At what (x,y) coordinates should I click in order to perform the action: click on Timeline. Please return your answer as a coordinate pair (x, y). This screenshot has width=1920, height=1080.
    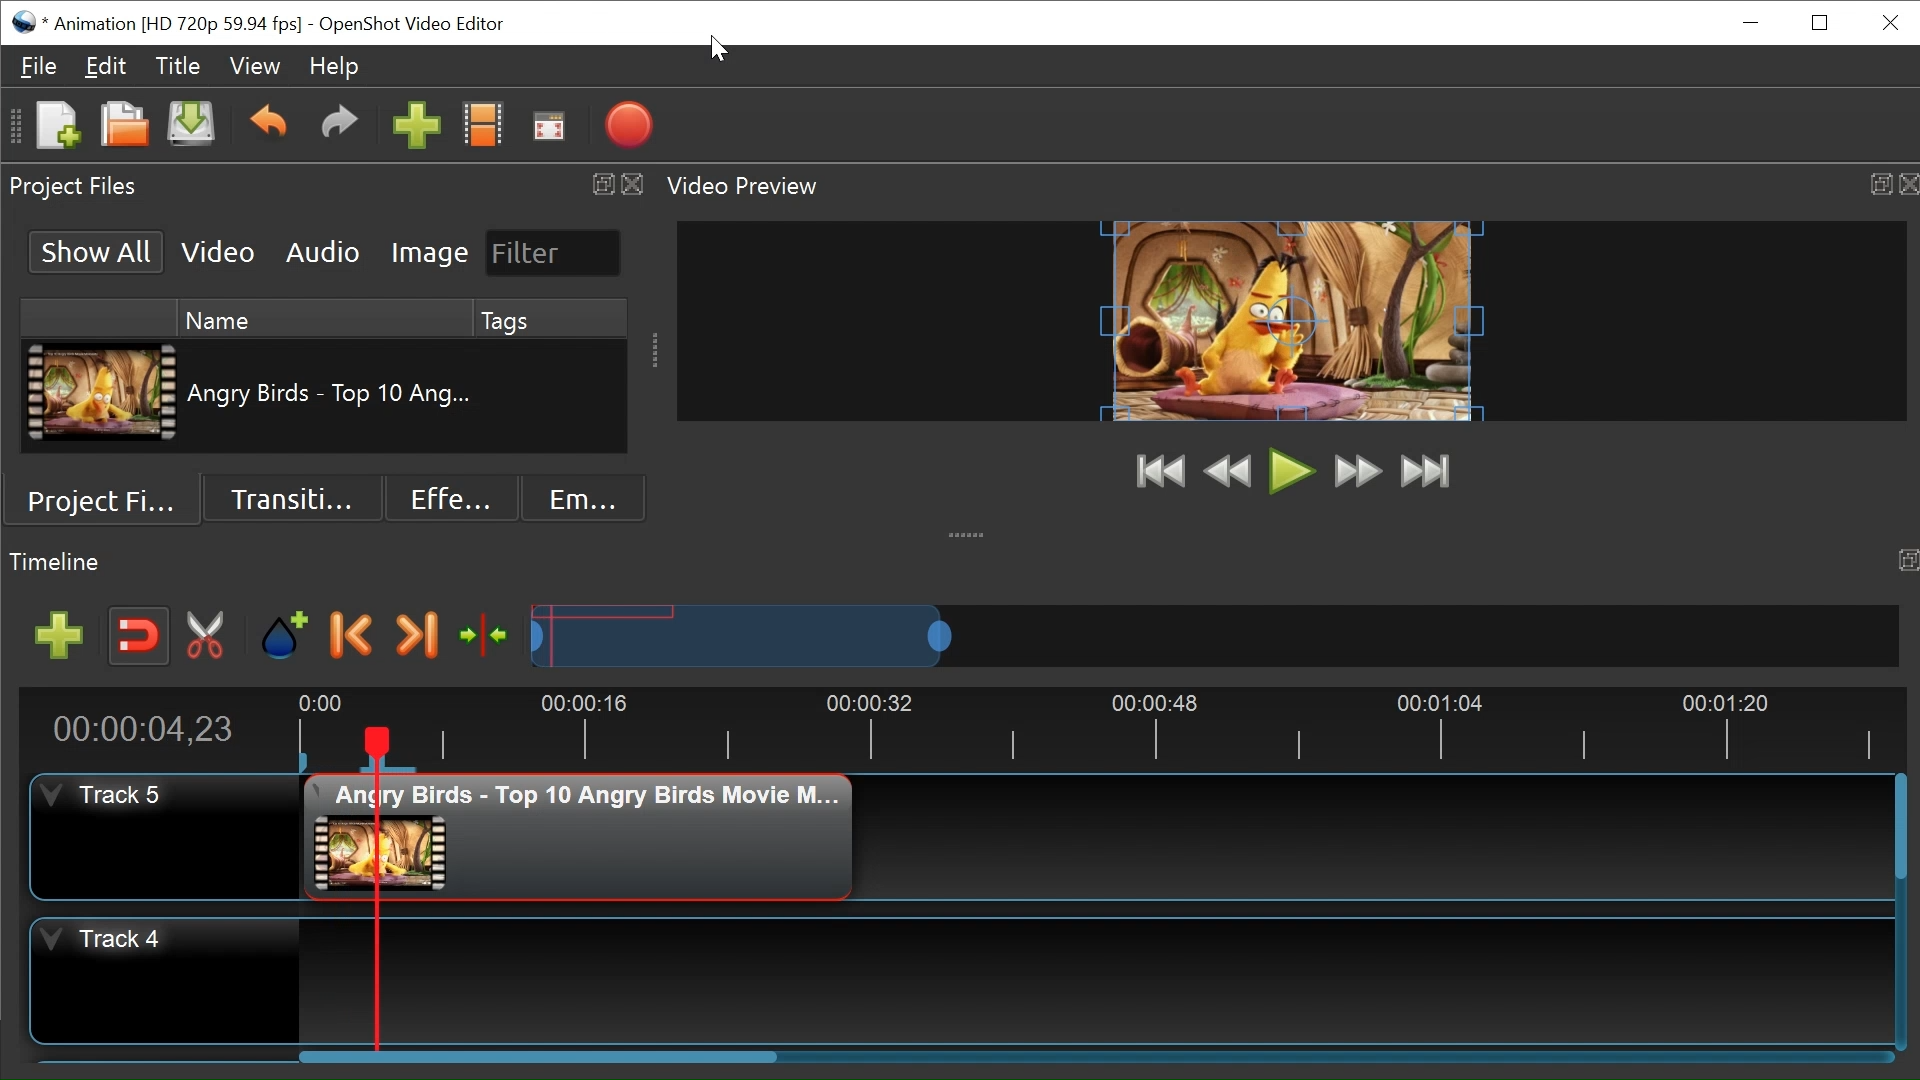
    Looking at the image, I should click on (1088, 729).